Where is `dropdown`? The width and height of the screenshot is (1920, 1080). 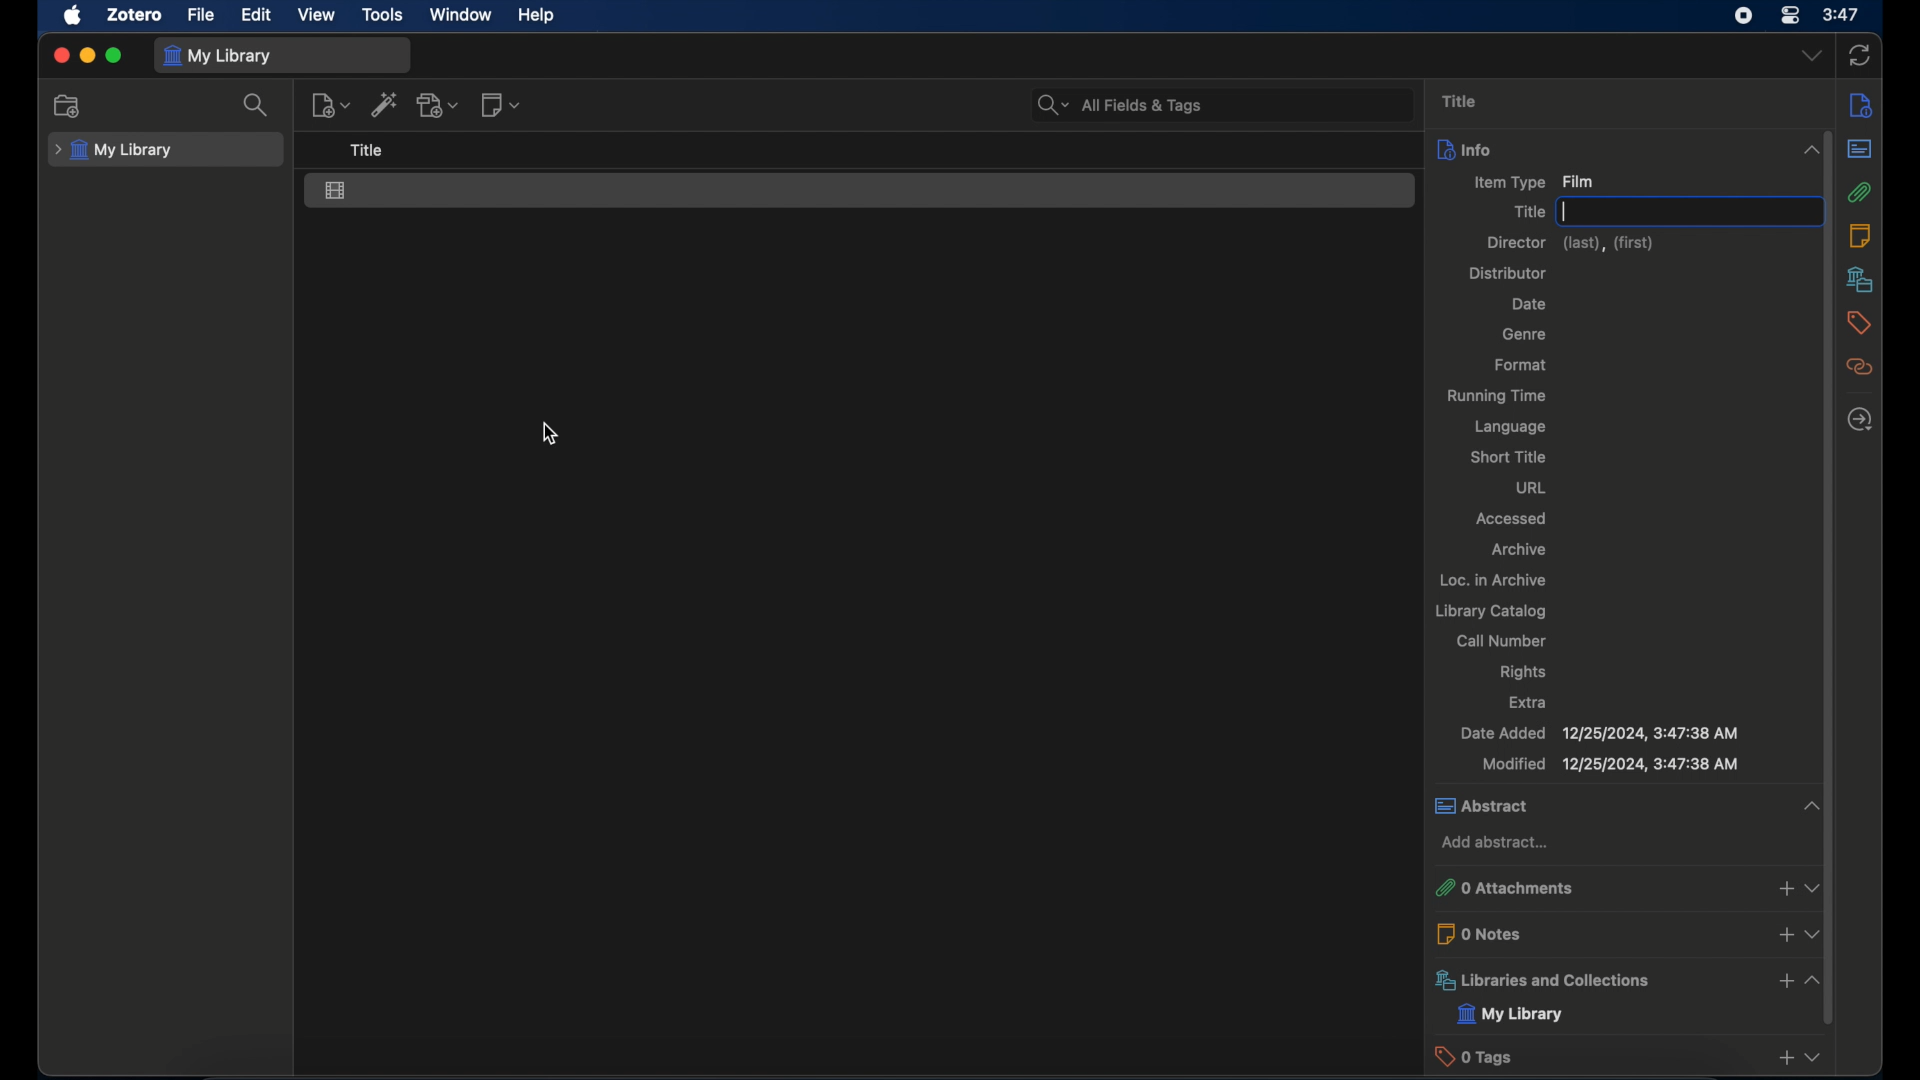 dropdown is located at coordinates (1820, 934).